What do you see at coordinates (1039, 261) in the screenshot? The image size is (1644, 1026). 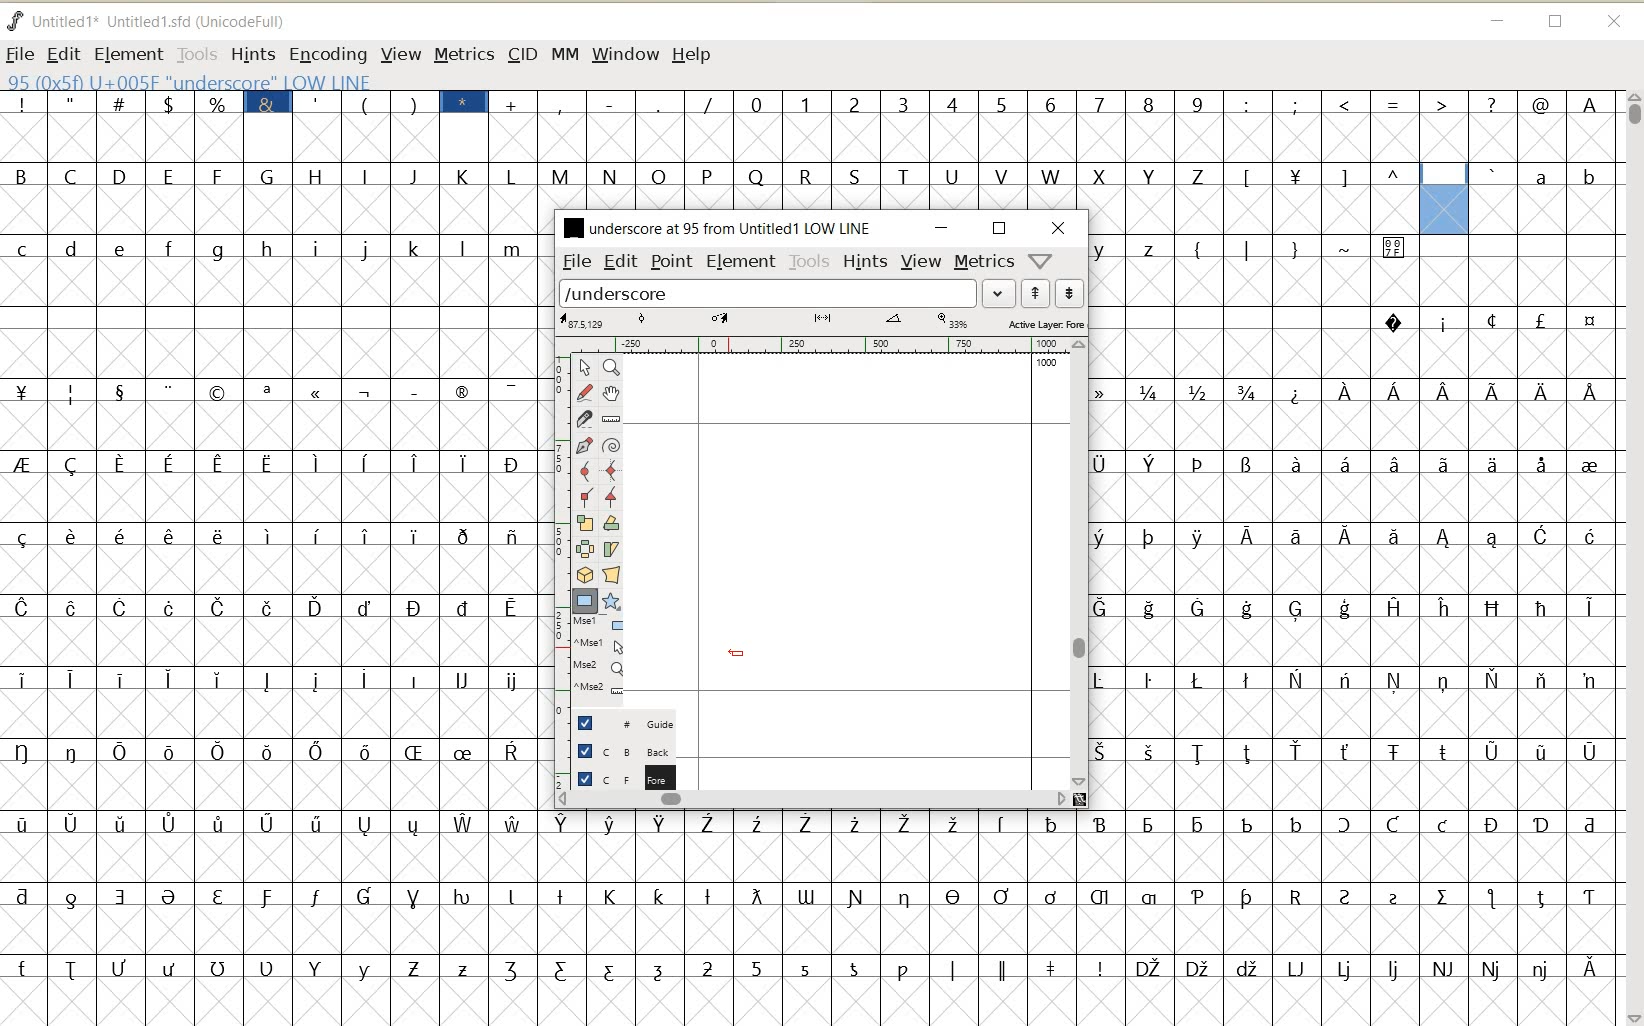 I see `help/window` at bounding box center [1039, 261].